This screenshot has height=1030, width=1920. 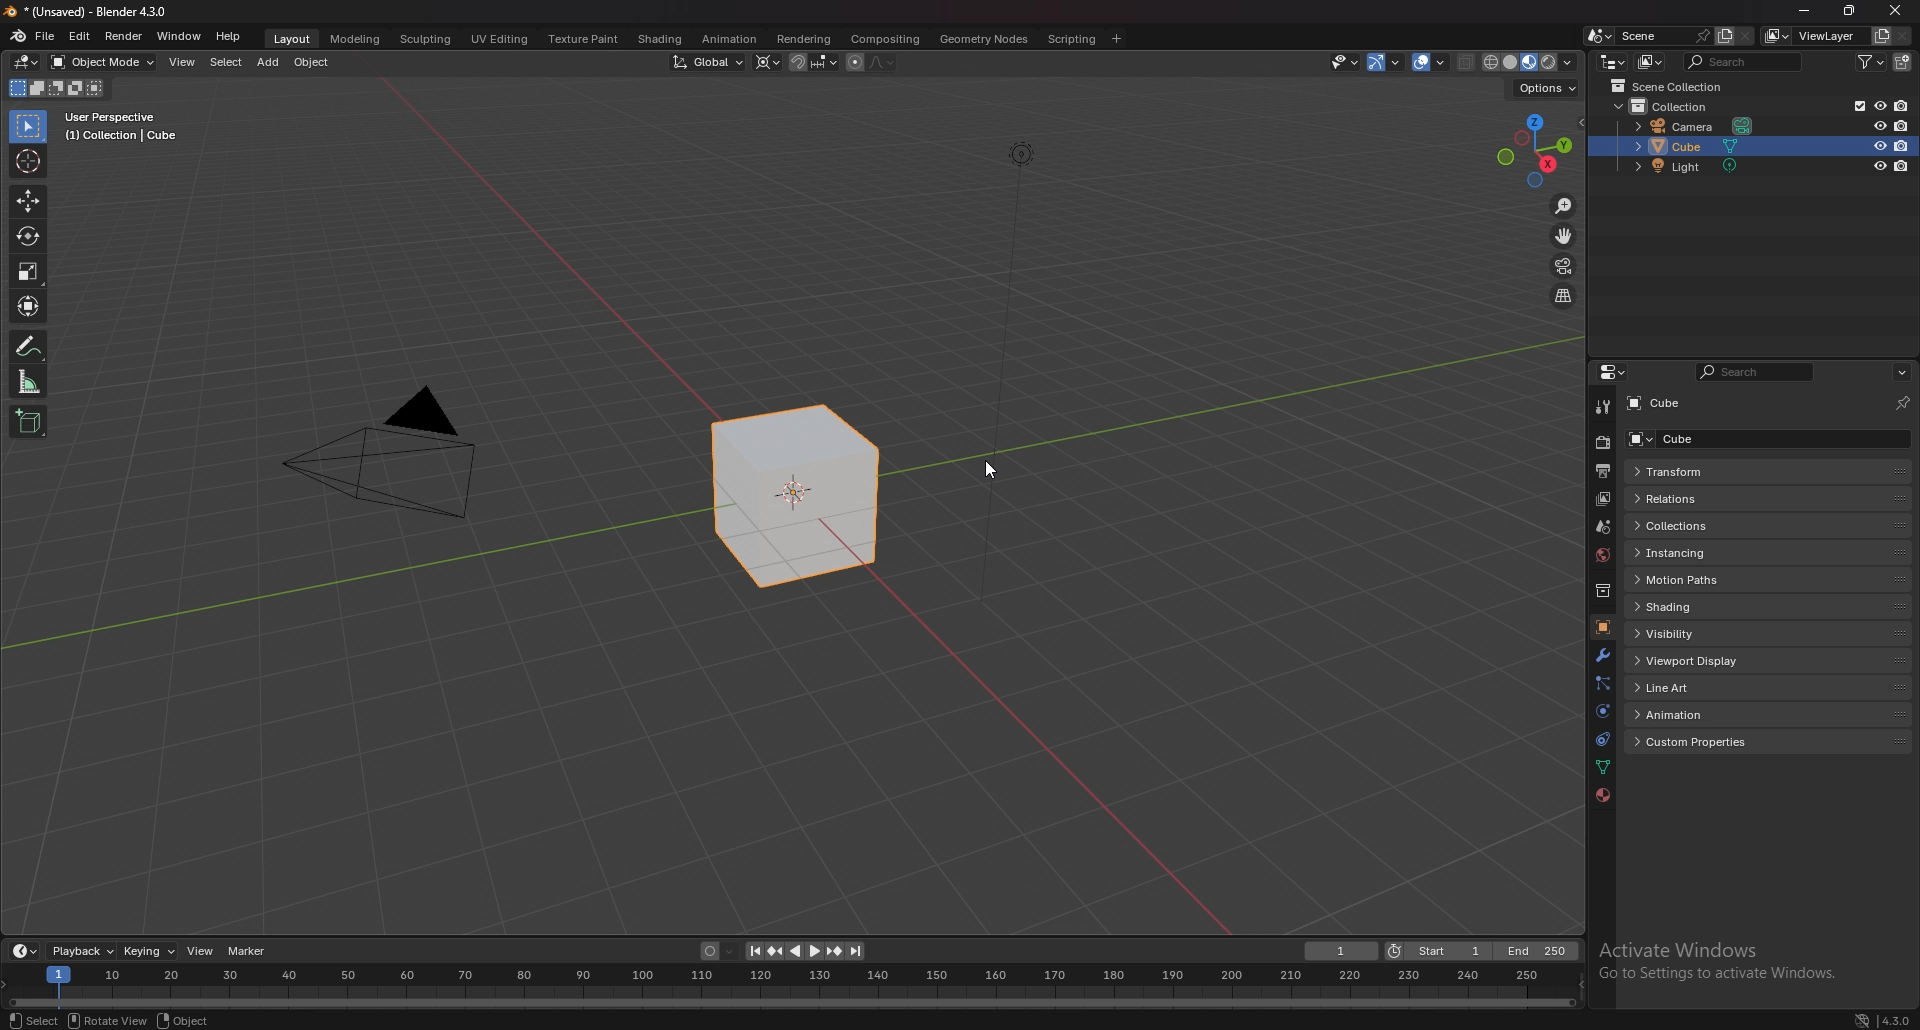 What do you see at coordinates (1602, 471) in the screenshot?
I see `output` at bounding box center [1602, 471].